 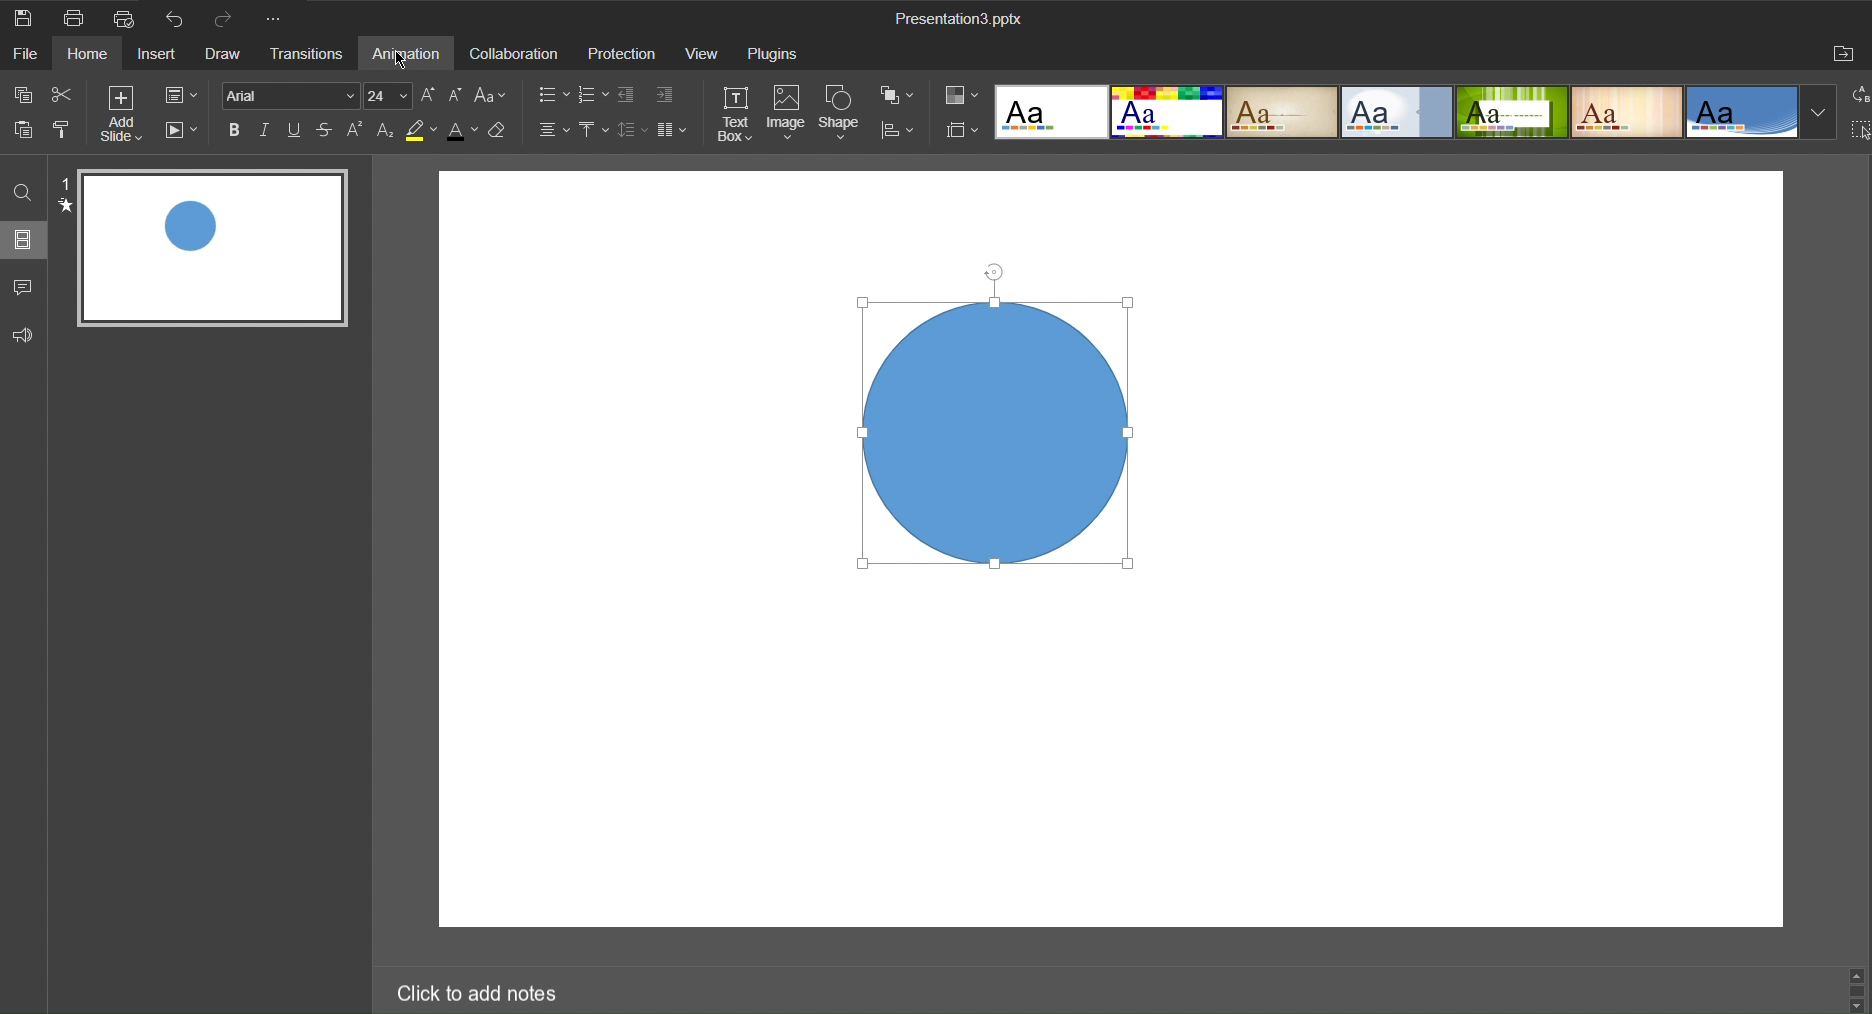 I want to click on Columns, so click(x=676, y=131).